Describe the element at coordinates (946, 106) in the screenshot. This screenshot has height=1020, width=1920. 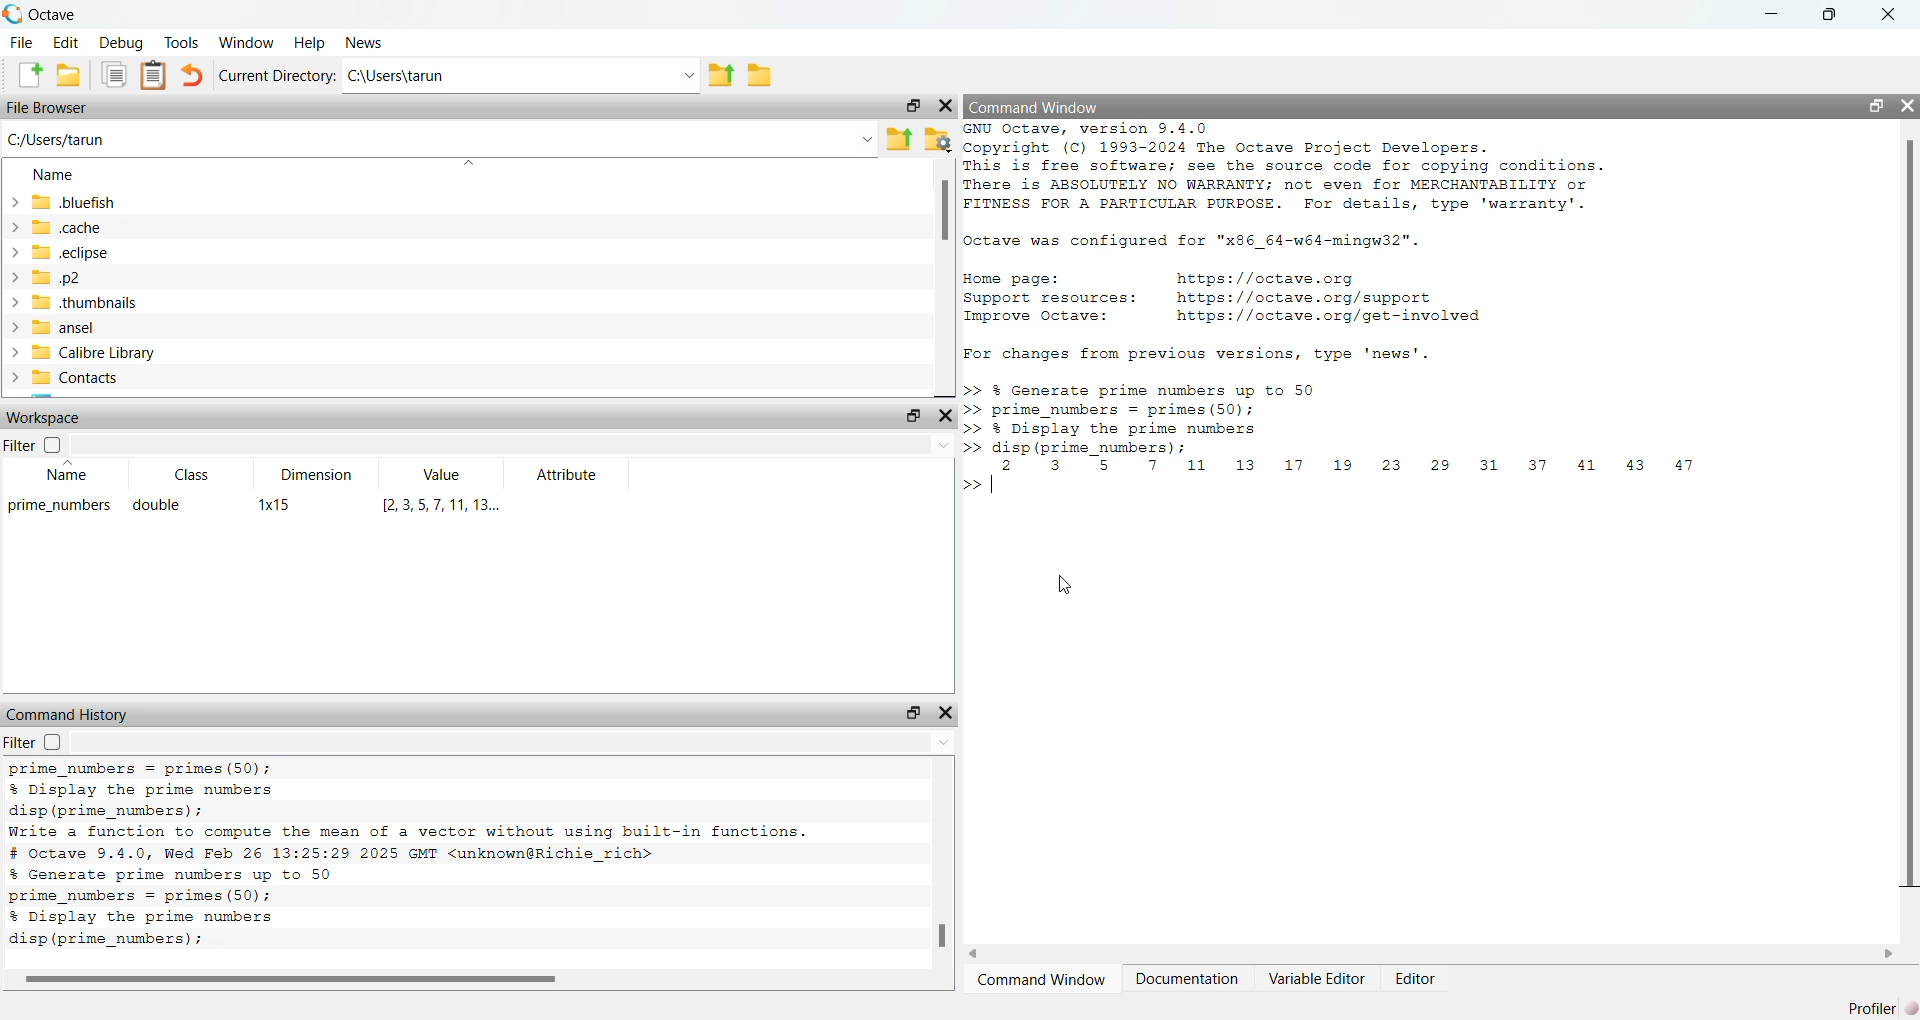
I see `close` at that location.